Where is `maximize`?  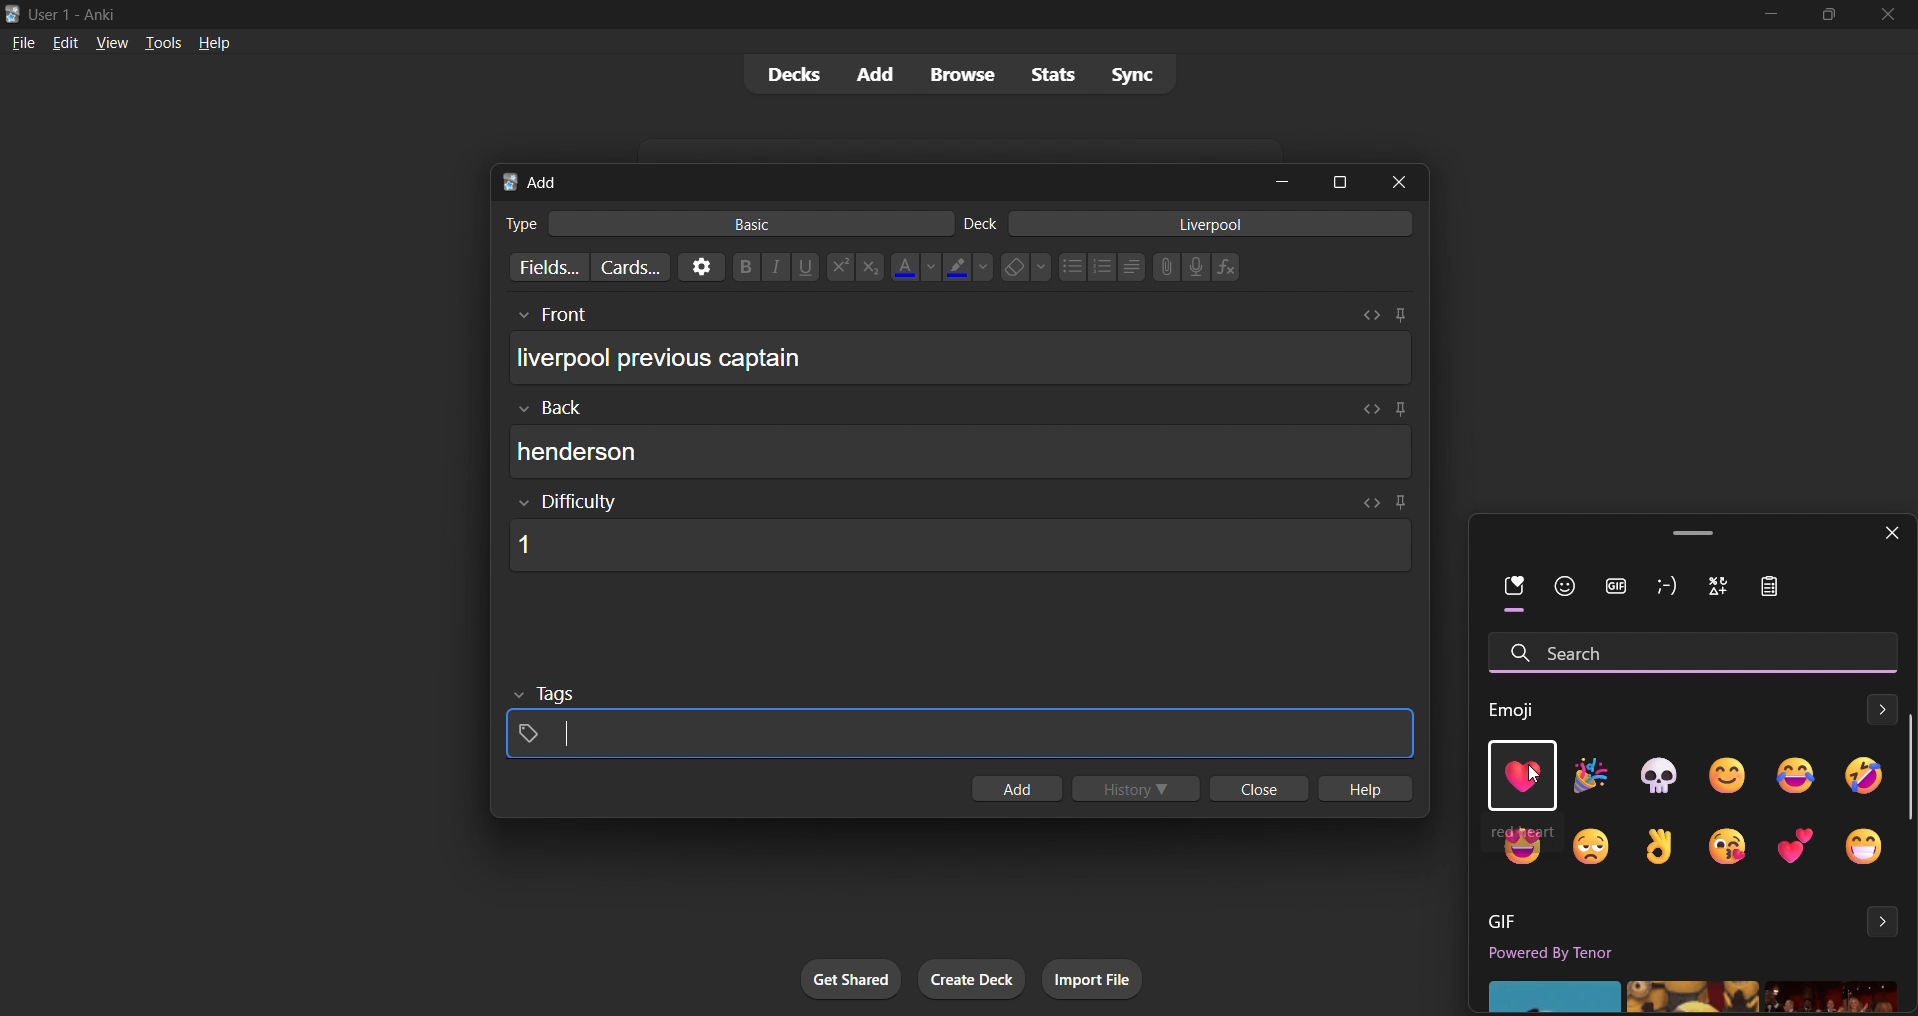 maximize is located at coordinates (1341, 180).